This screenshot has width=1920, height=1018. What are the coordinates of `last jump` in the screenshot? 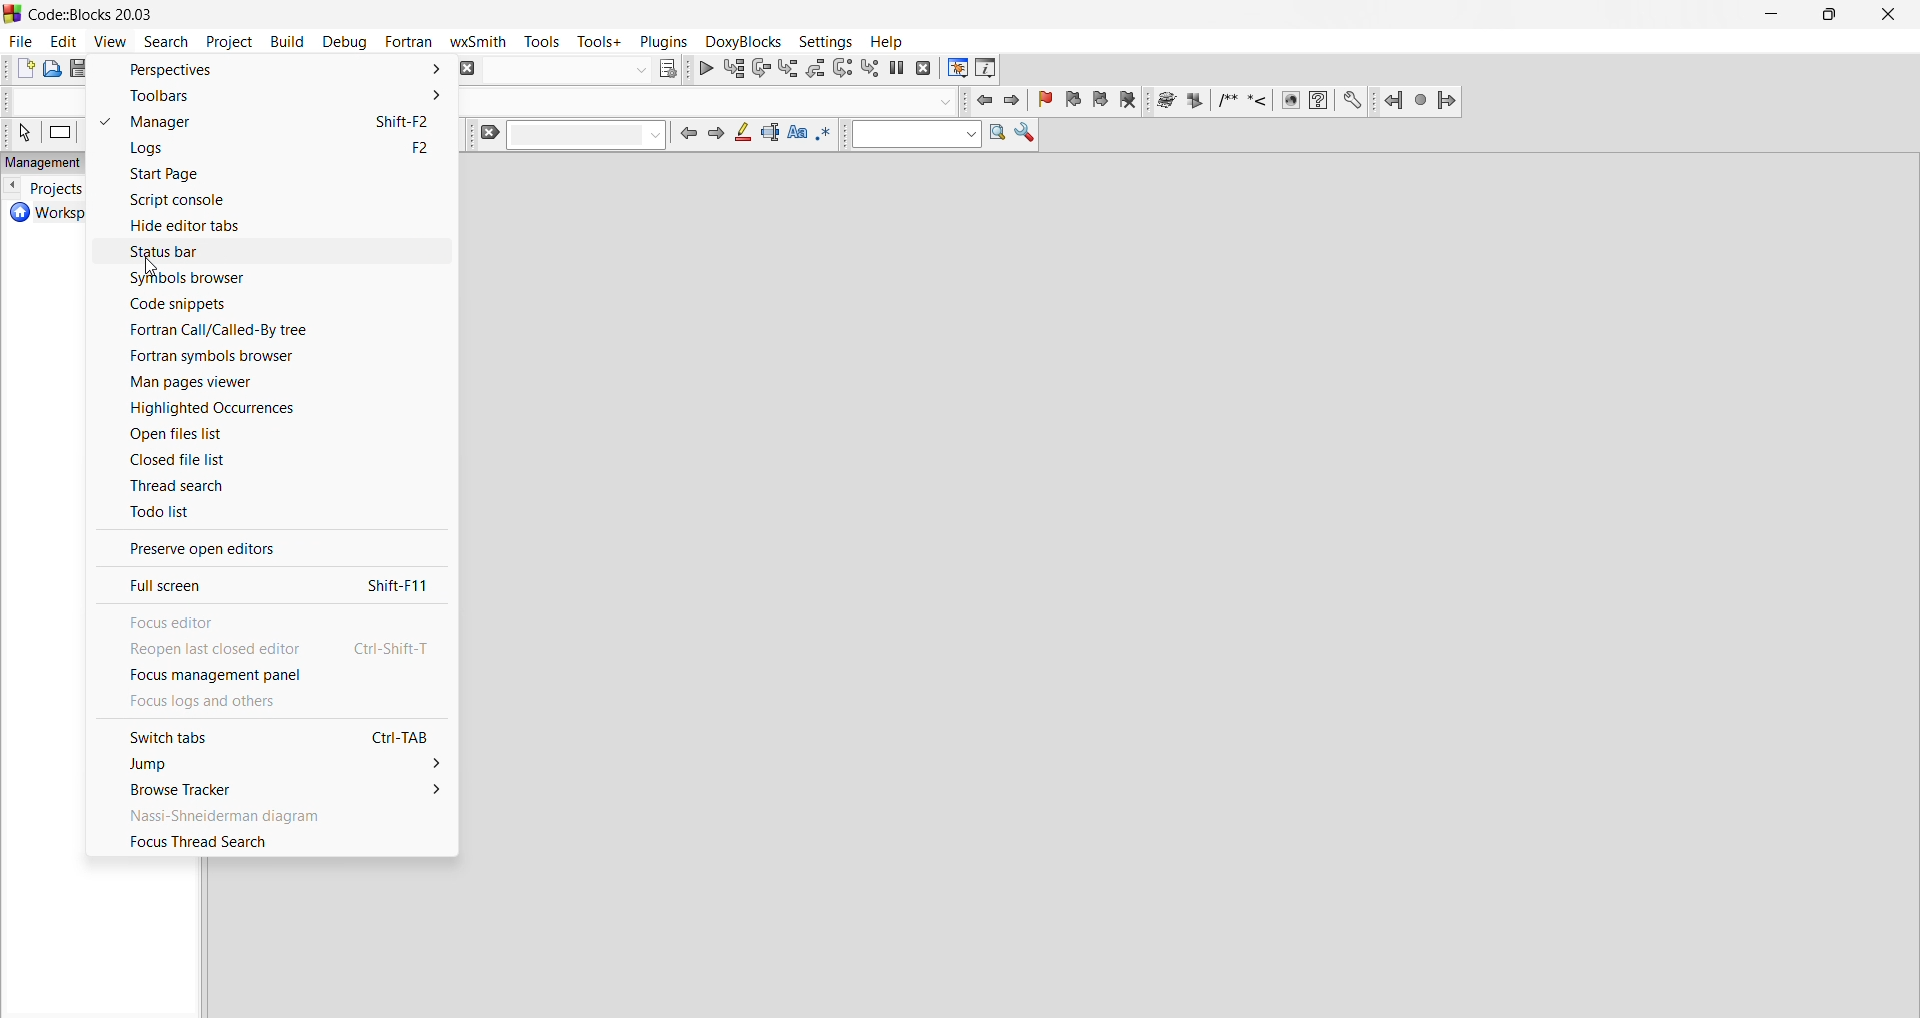 It's located at (1418, 103).